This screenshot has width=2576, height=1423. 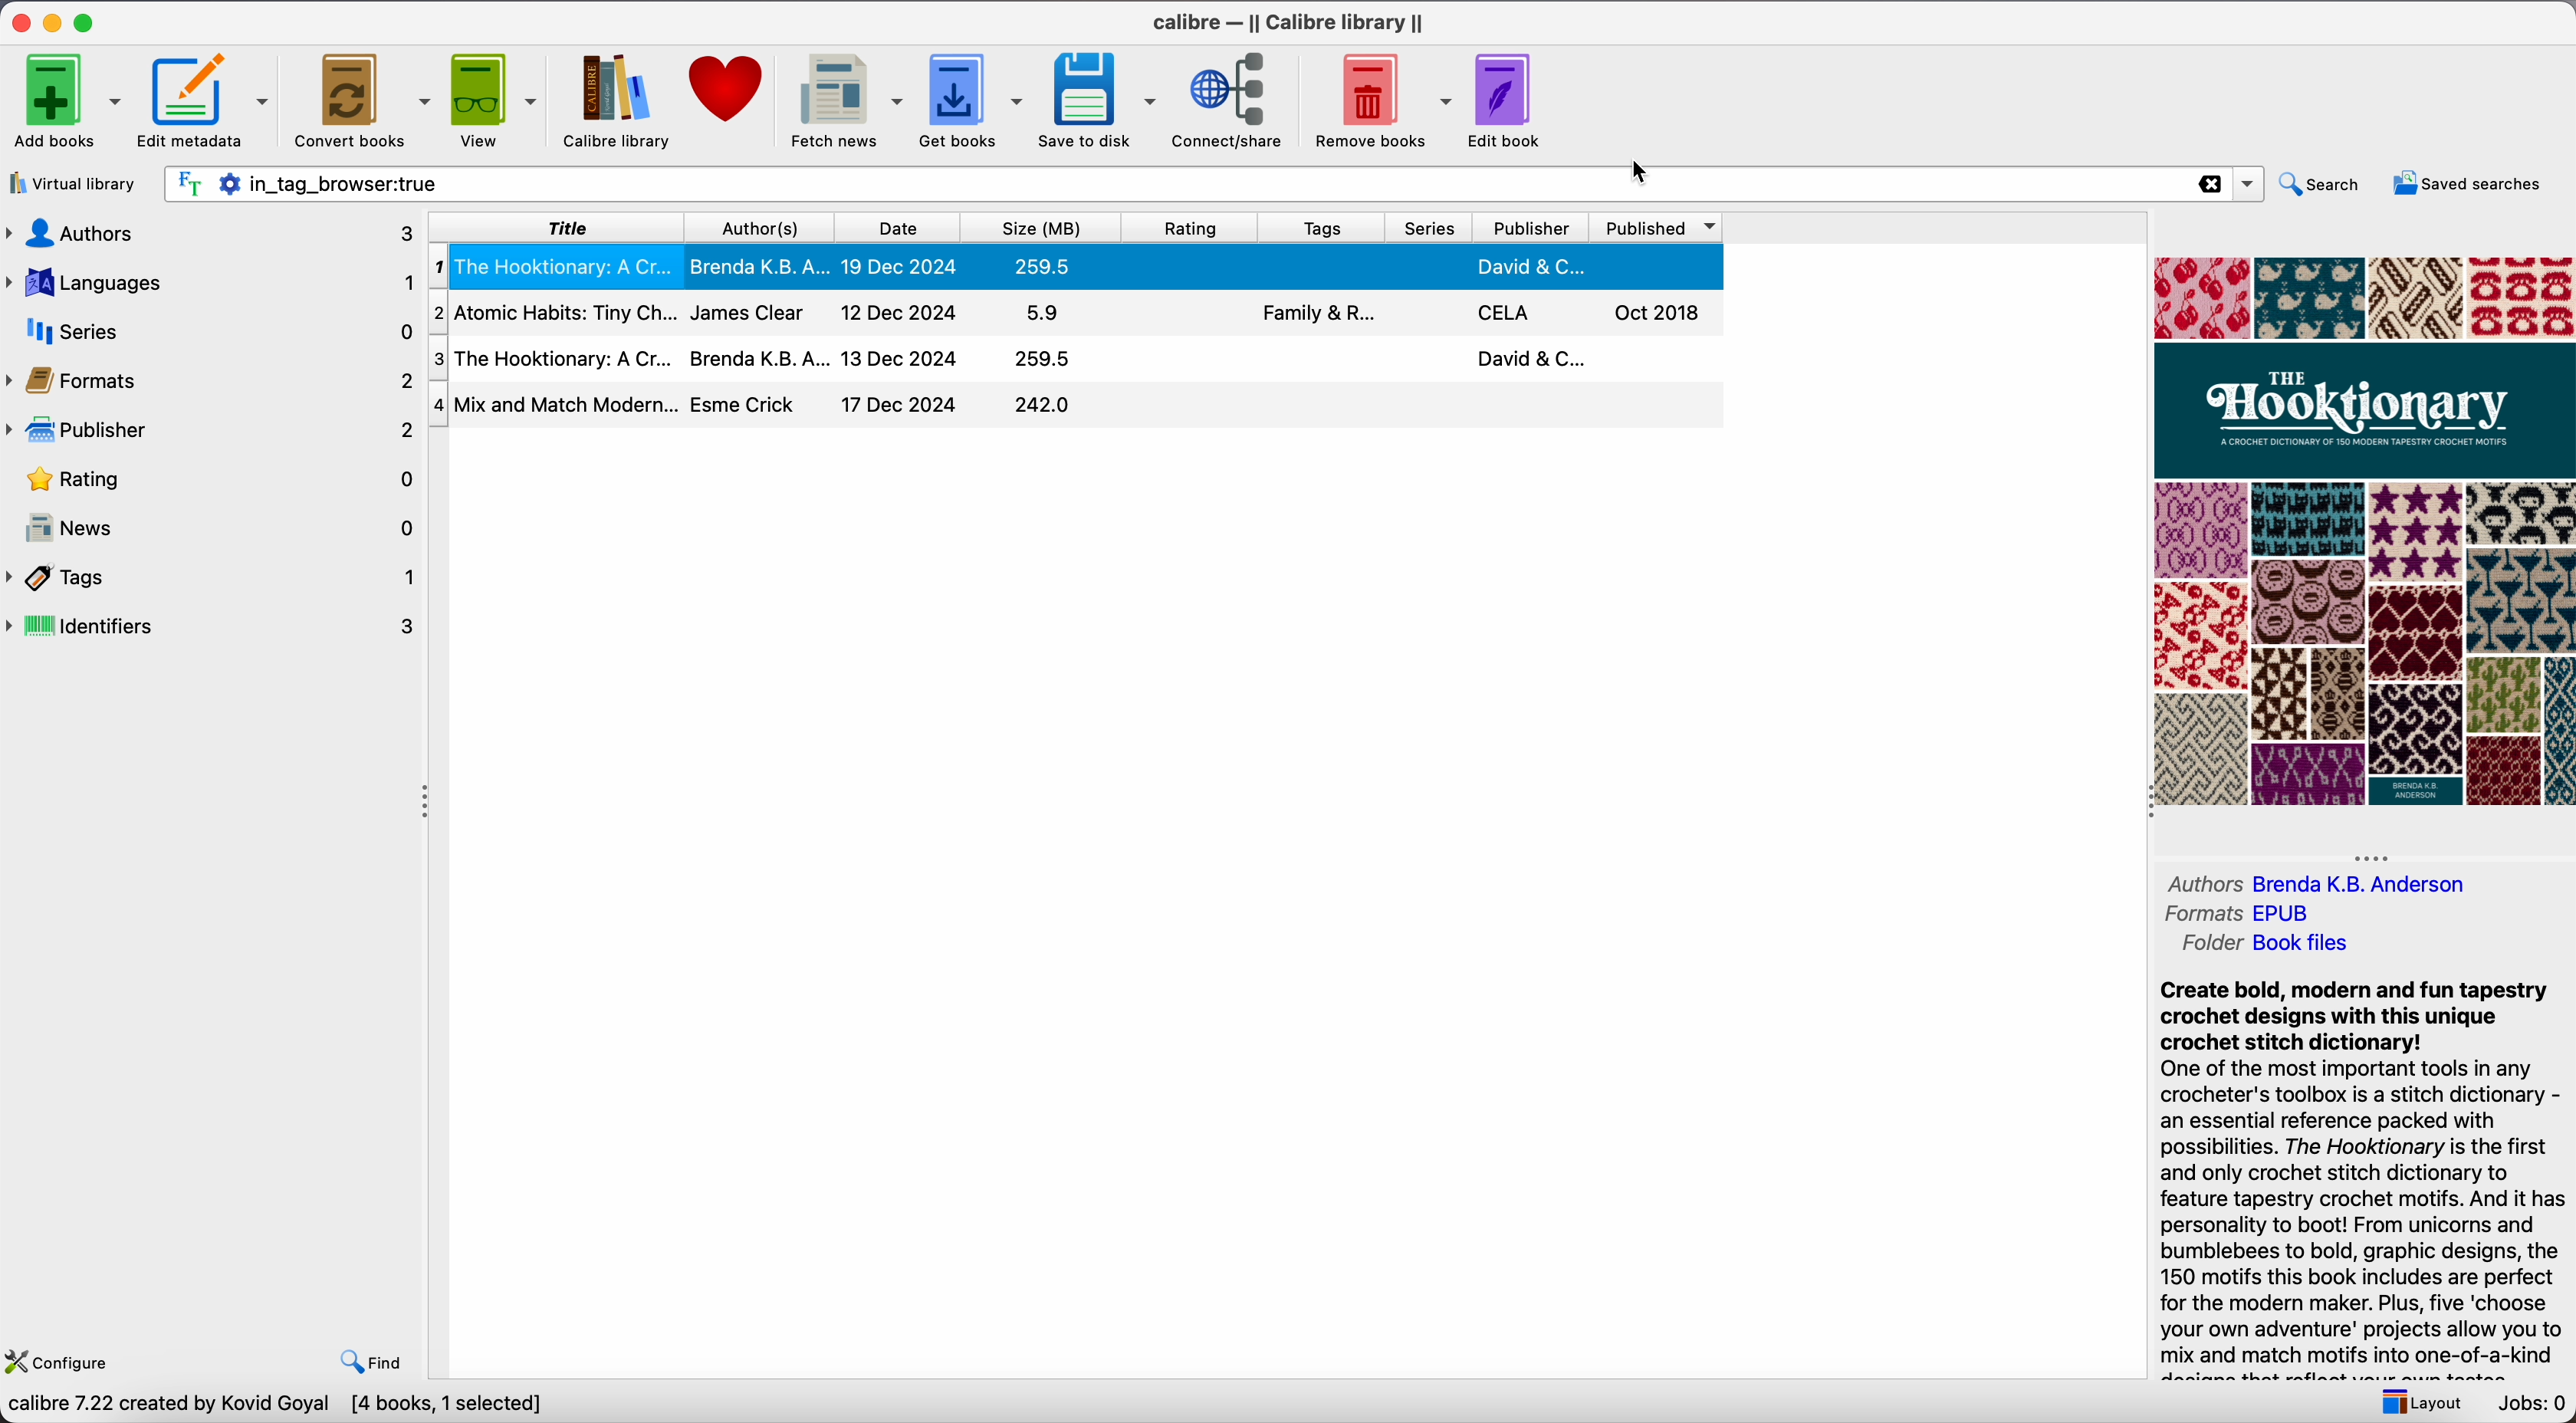 What do you see at coordinates (1537, 226) in the screenshot?
I see `publisher` at bounding box center [1537, 226].